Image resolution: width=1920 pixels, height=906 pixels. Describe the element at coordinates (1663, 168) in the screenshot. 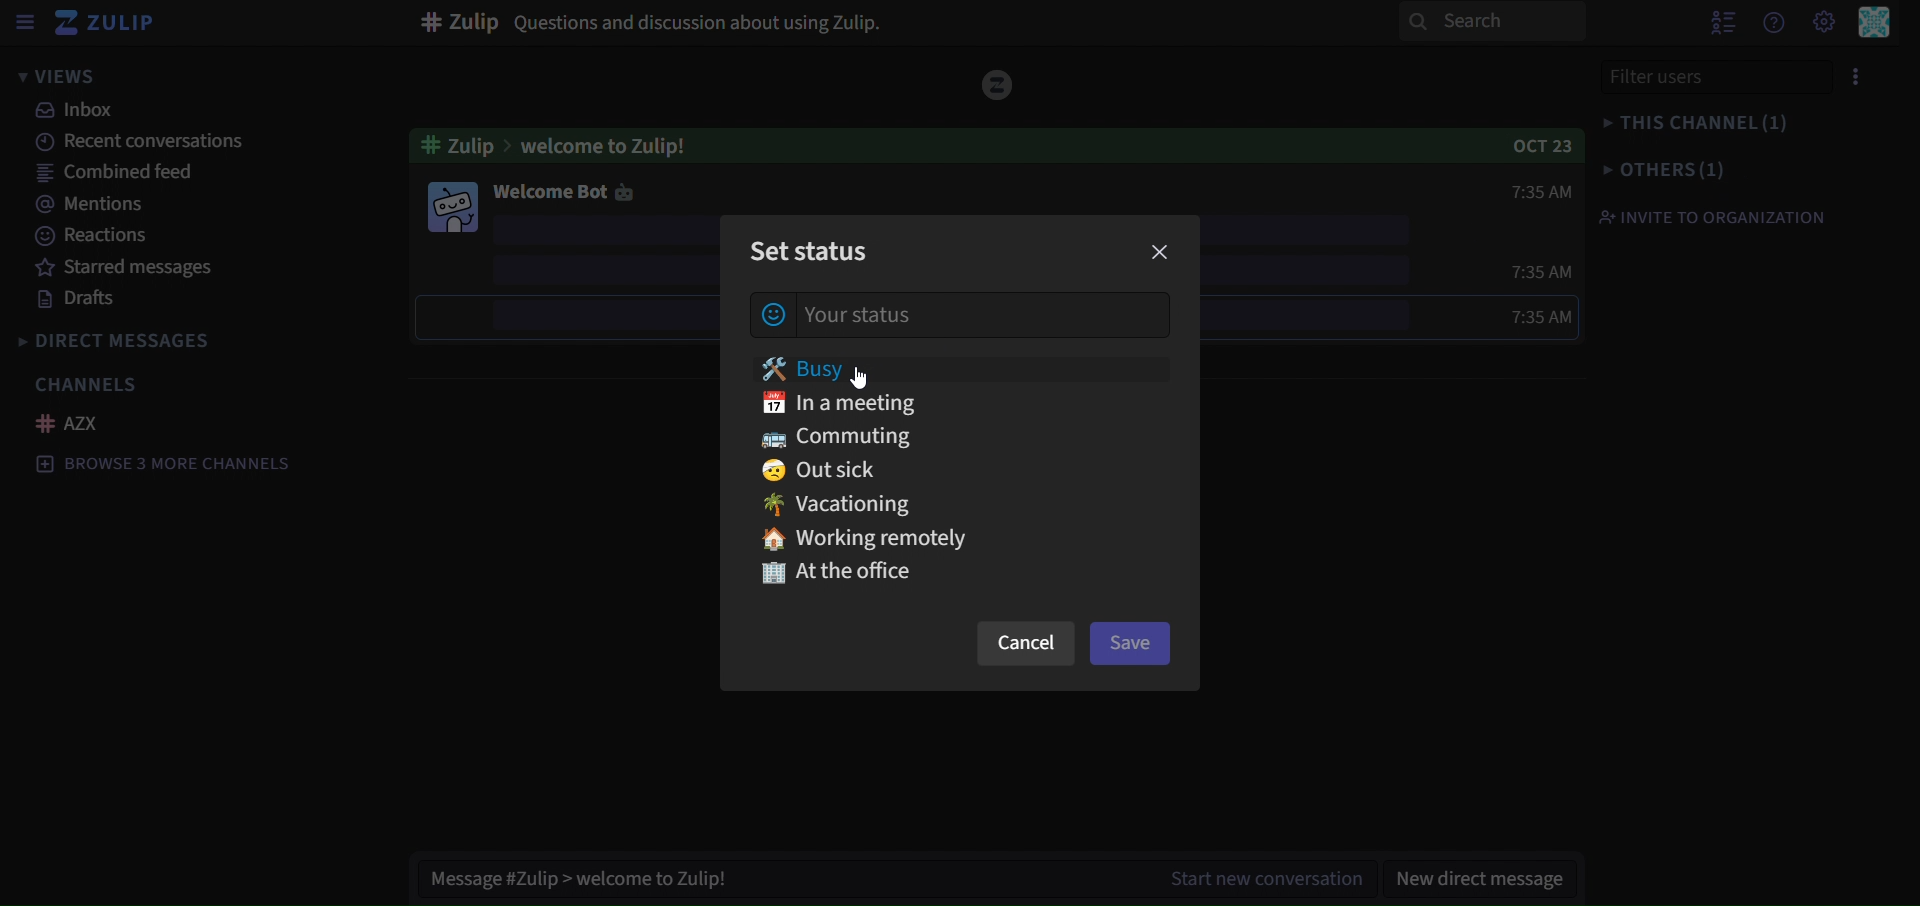

I see `others` at that location.